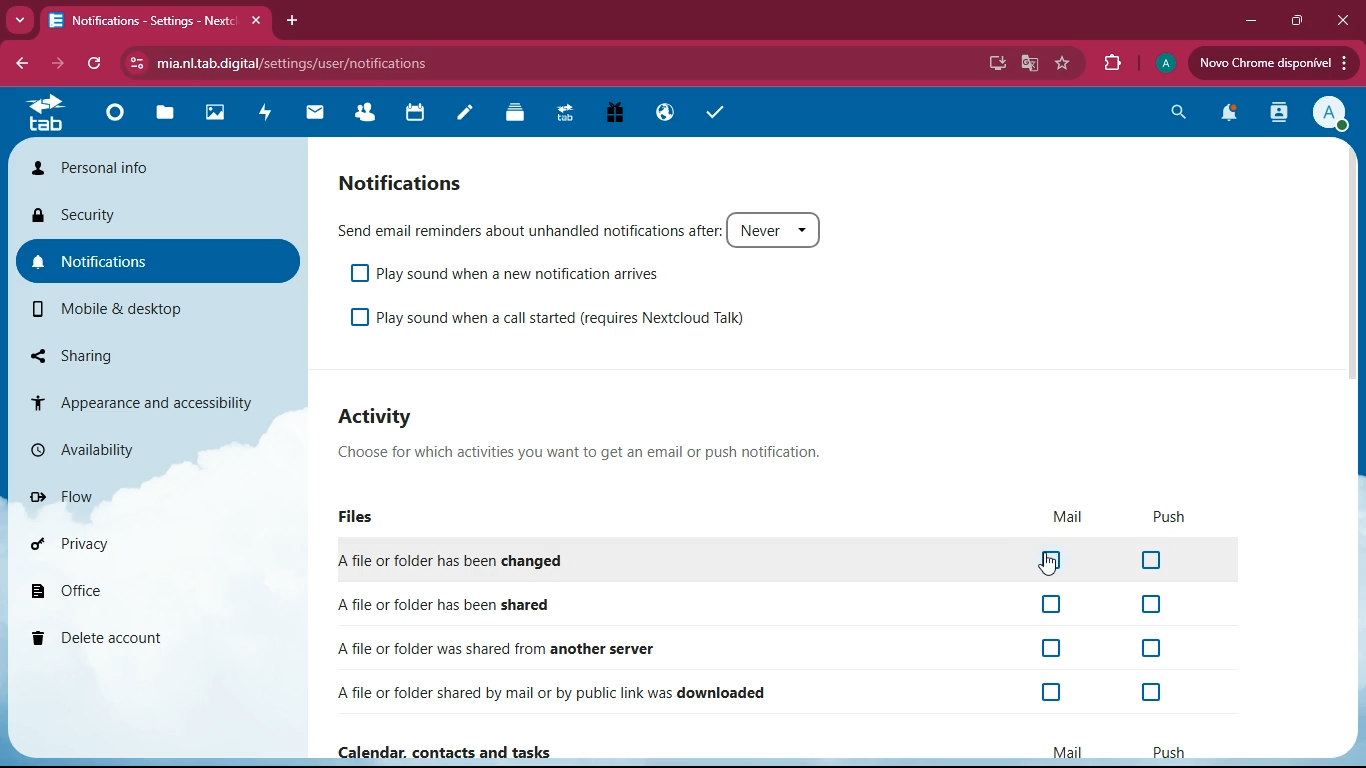 This screenshot has height=768, width=1366. Describe the element at coordinates (498, 560) in the screenshot. I see `changed` at that location.